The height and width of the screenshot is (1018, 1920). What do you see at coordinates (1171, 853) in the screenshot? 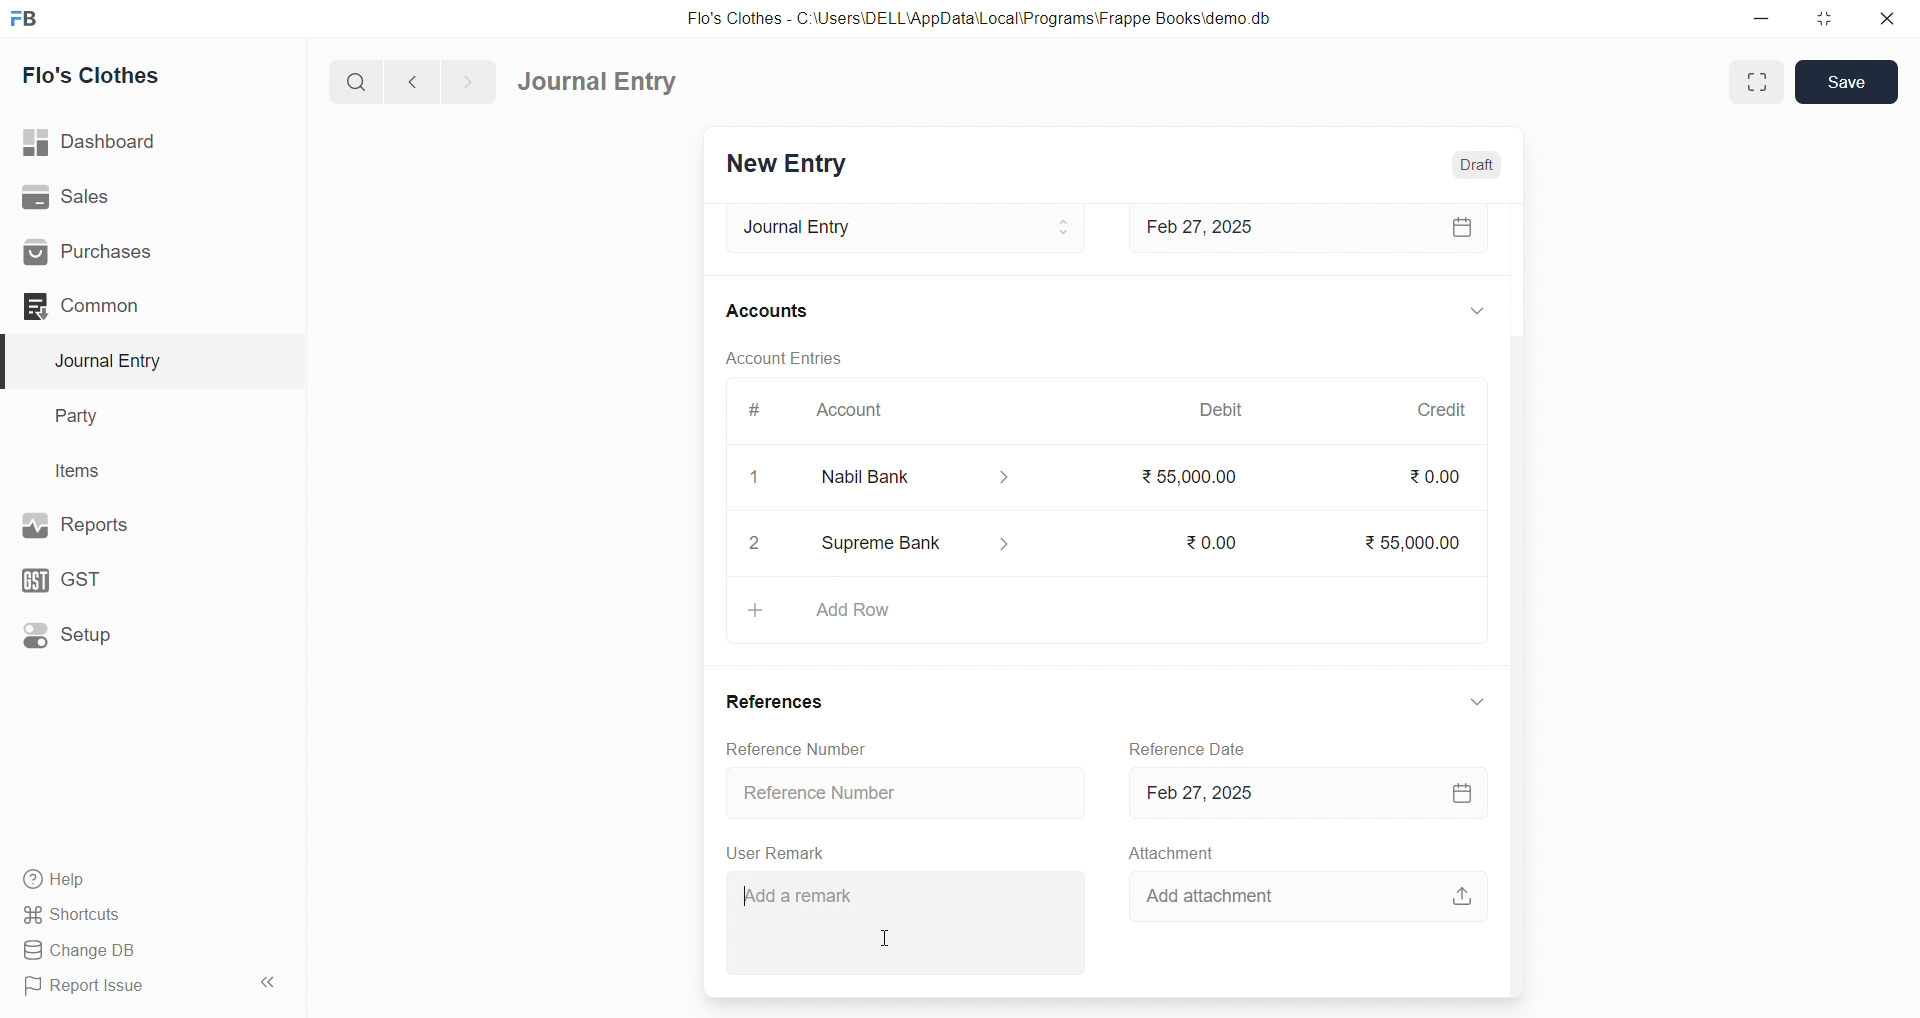
I see `Attachment` at bounding box center [1171, 853].